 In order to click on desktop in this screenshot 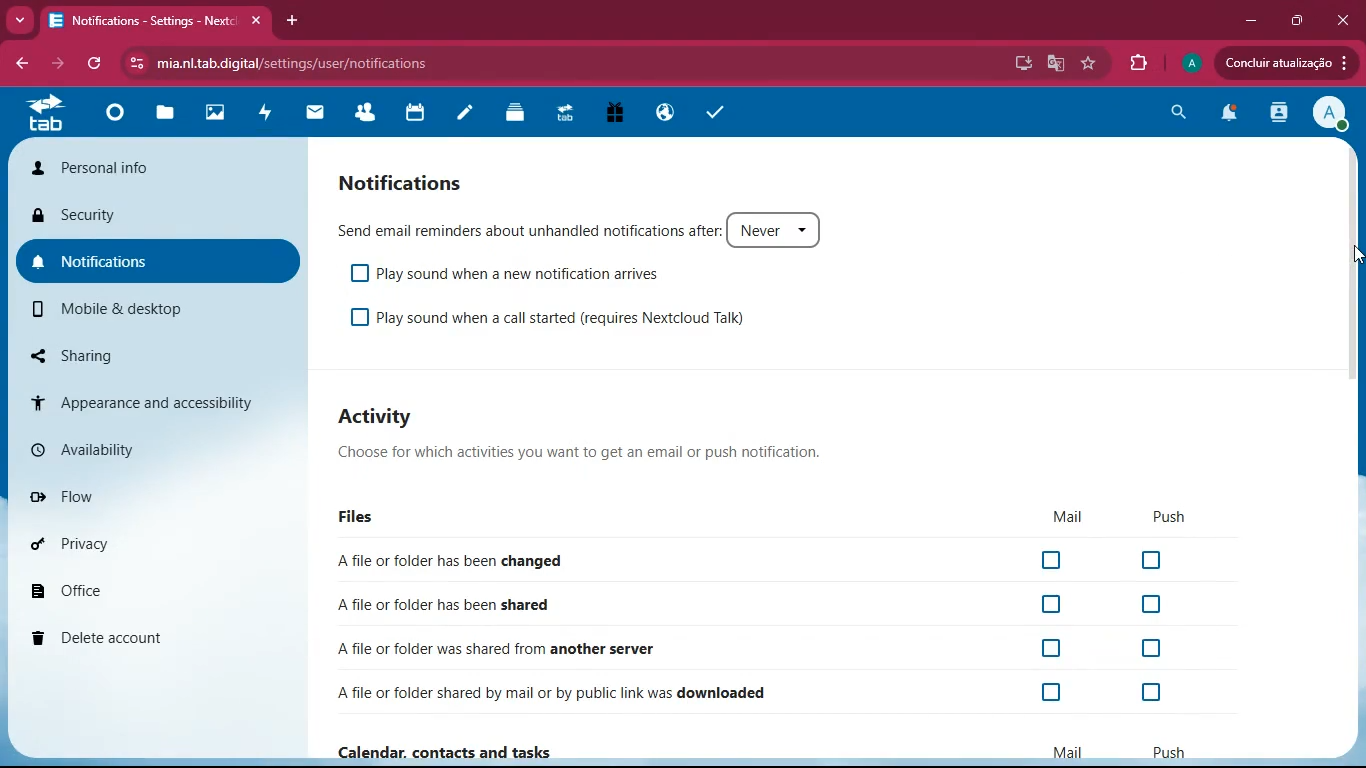, I will do `click(1020, 65)`.